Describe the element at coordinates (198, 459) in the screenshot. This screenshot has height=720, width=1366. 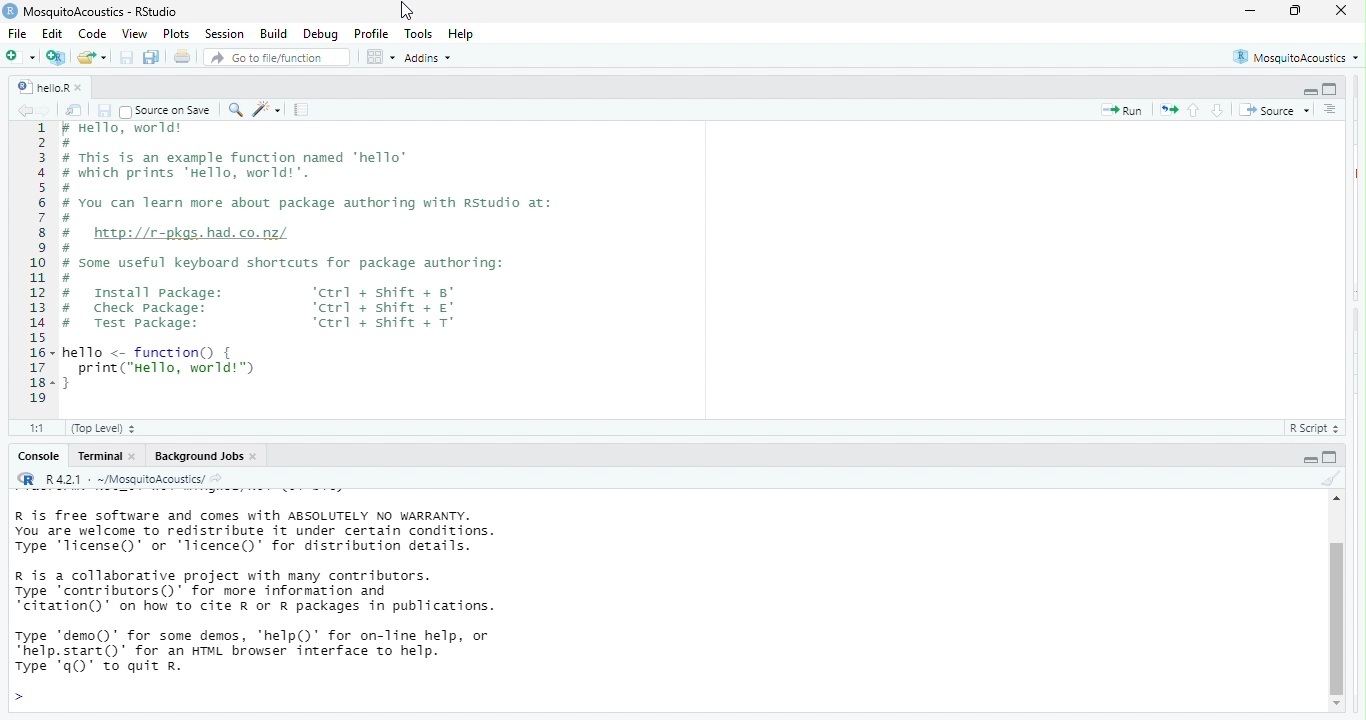
I see `Background Jobs` at that location.